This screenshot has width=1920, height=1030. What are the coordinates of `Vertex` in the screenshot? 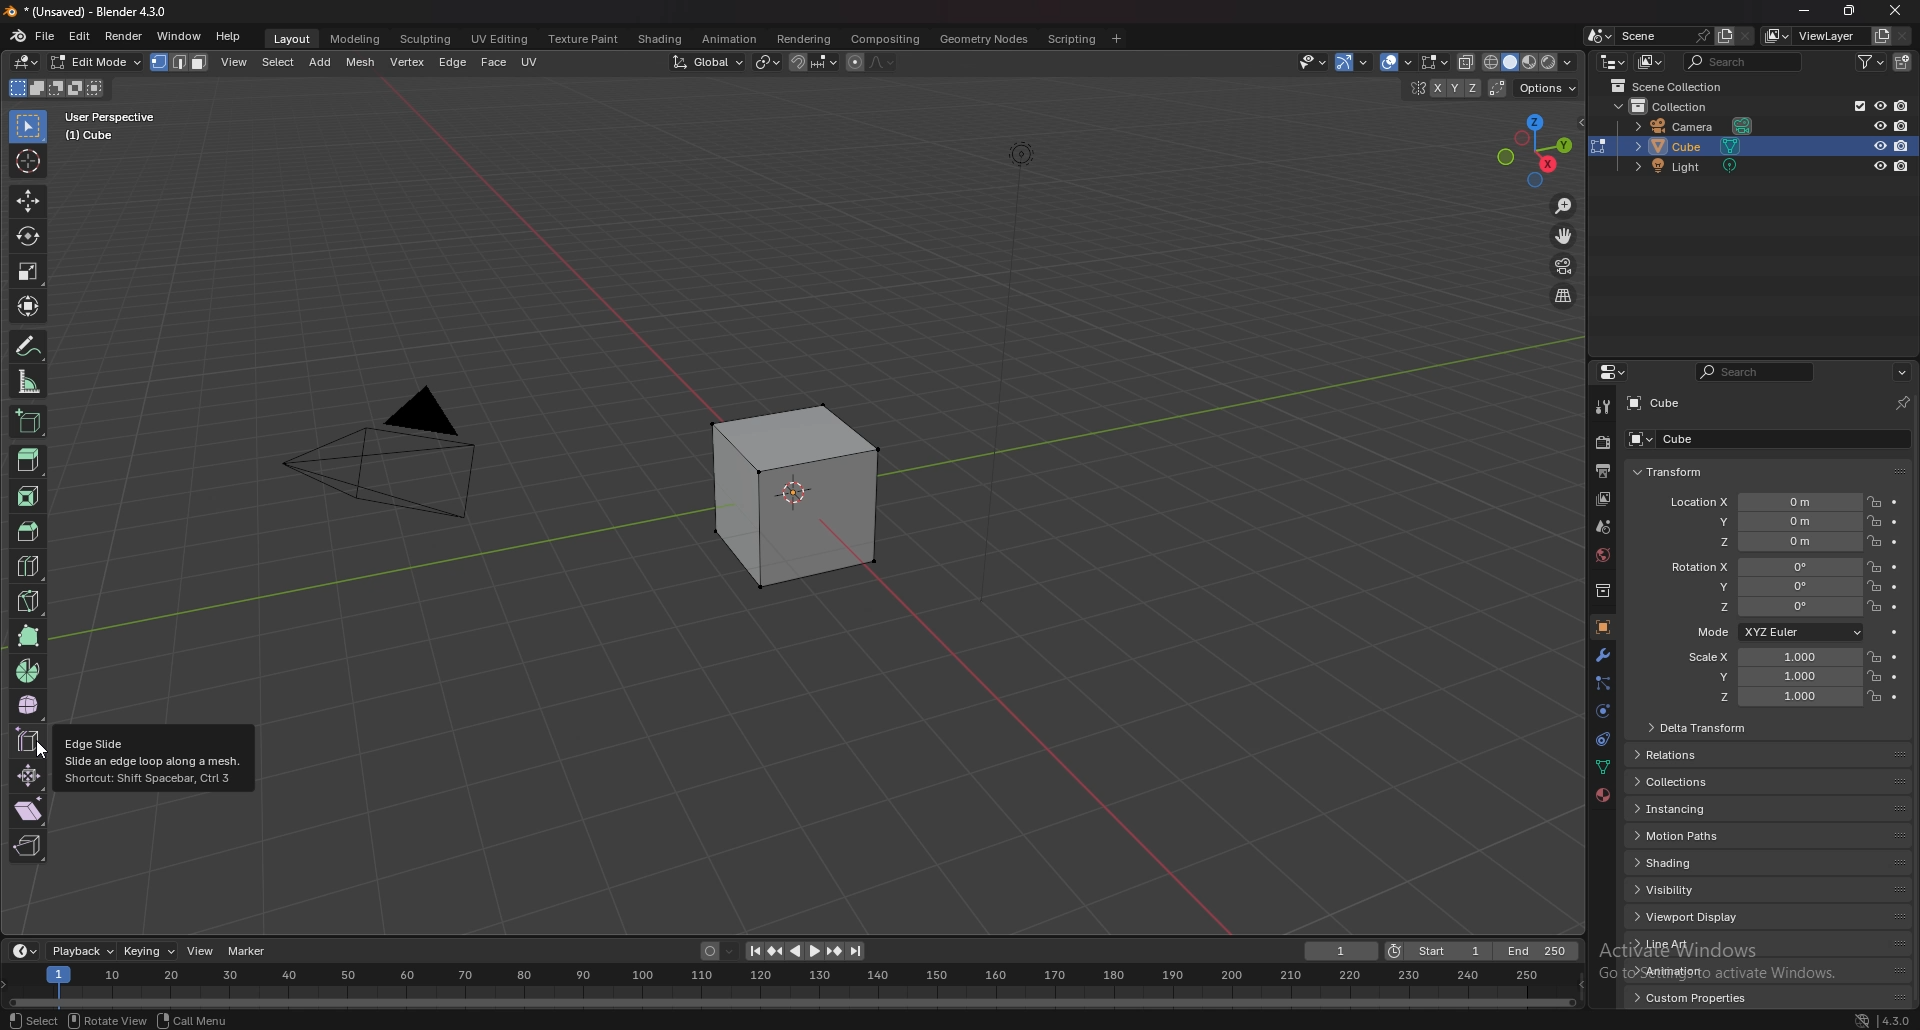 It's located at (406, 60).